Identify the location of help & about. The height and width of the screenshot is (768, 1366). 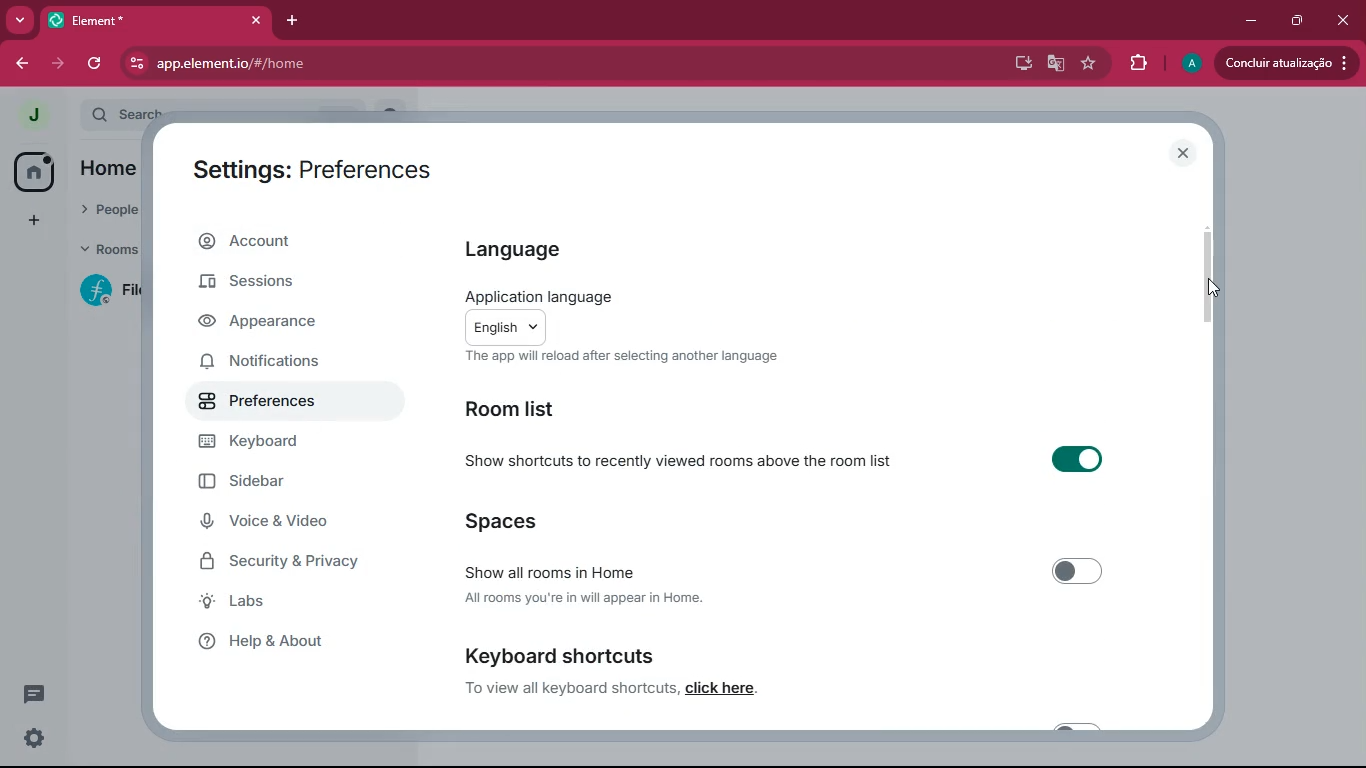
(298, 641).